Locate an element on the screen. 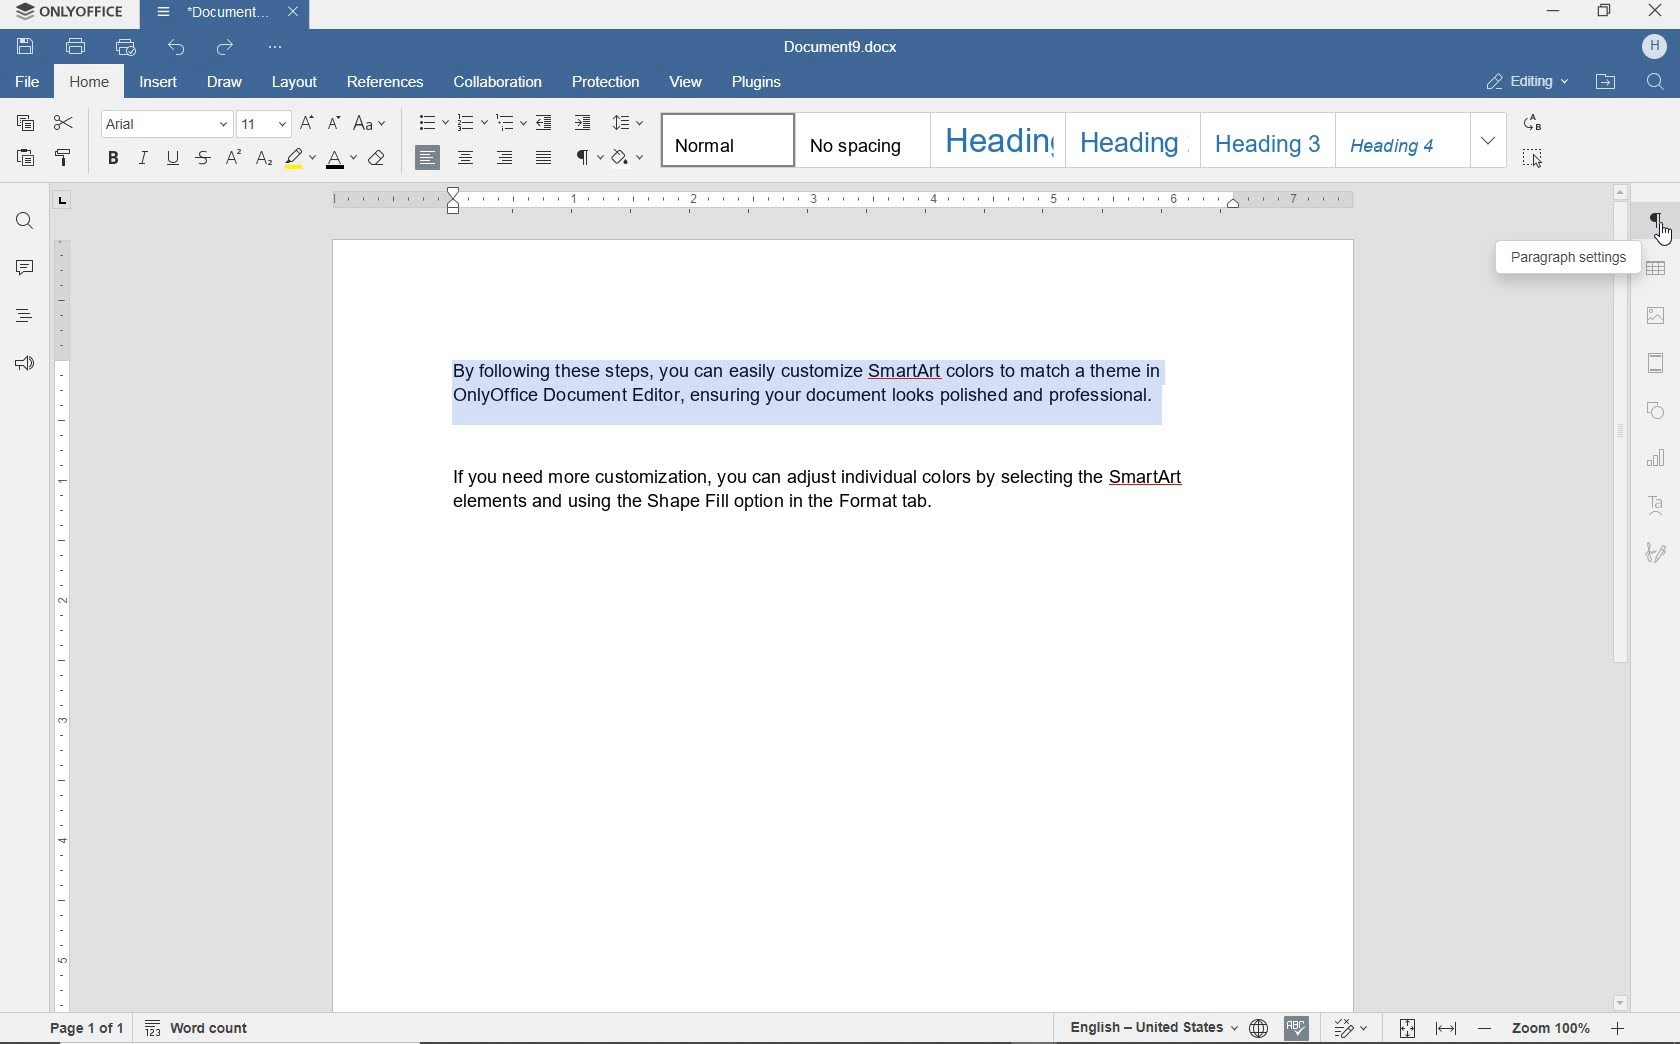 This screenshot has width=1680, height=1044. references is located at coordinates (387, 84).